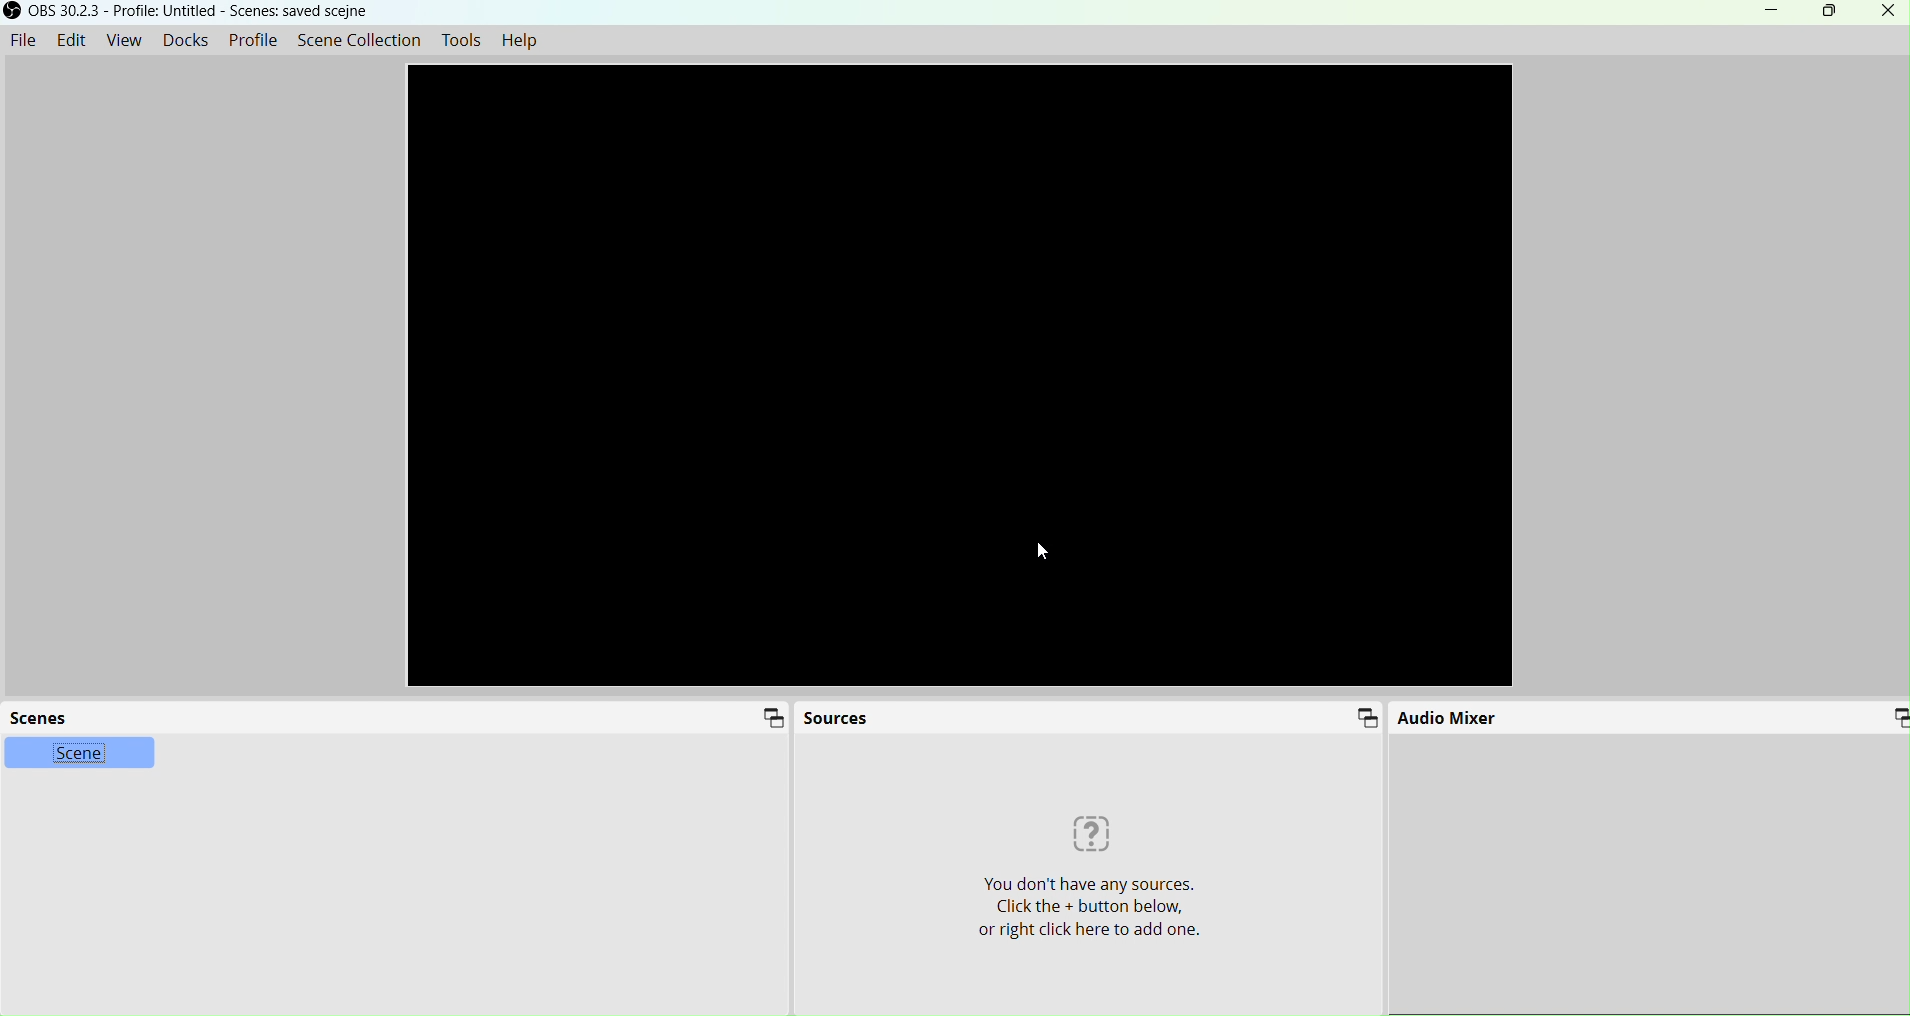  What do you see at coordinates (1089, 882) in the screenshot?
I see `You don't have any sources.Click the + button below,r right click here to add one.` at bounding box center [1089, 882].